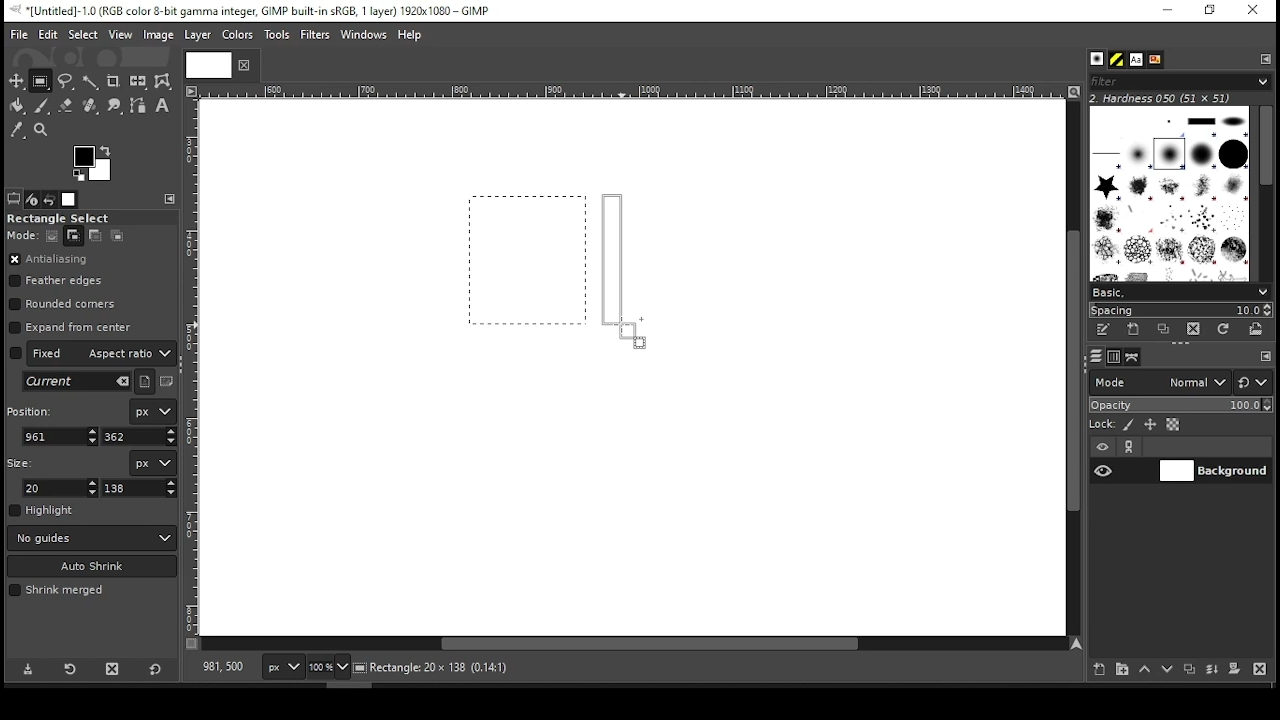  Describe the element at coordinates (1166, 11) in the screenshot. I see `minimize` at that location.